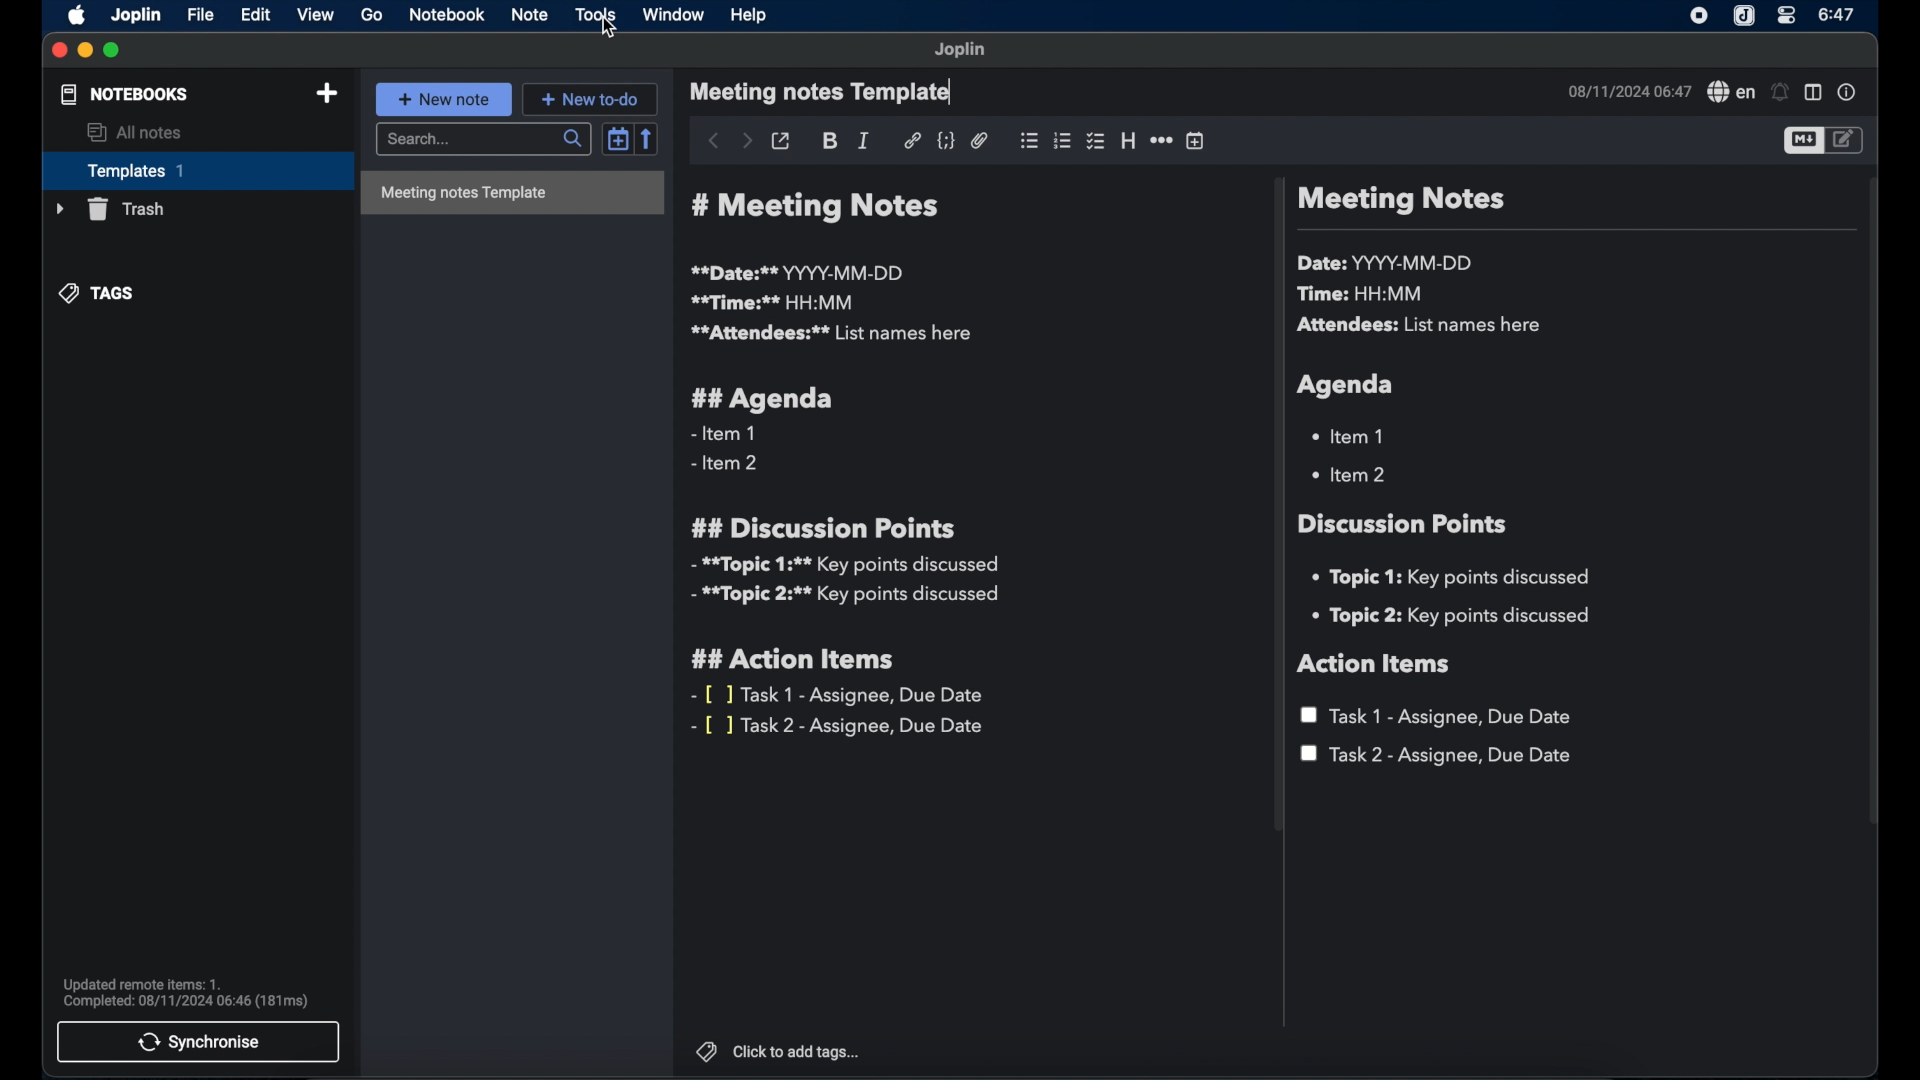  What do you see at coordinates (1453, 616) in the screenshot?
I see `topic 2: key points discussed` at bounding box center [1453, 616].